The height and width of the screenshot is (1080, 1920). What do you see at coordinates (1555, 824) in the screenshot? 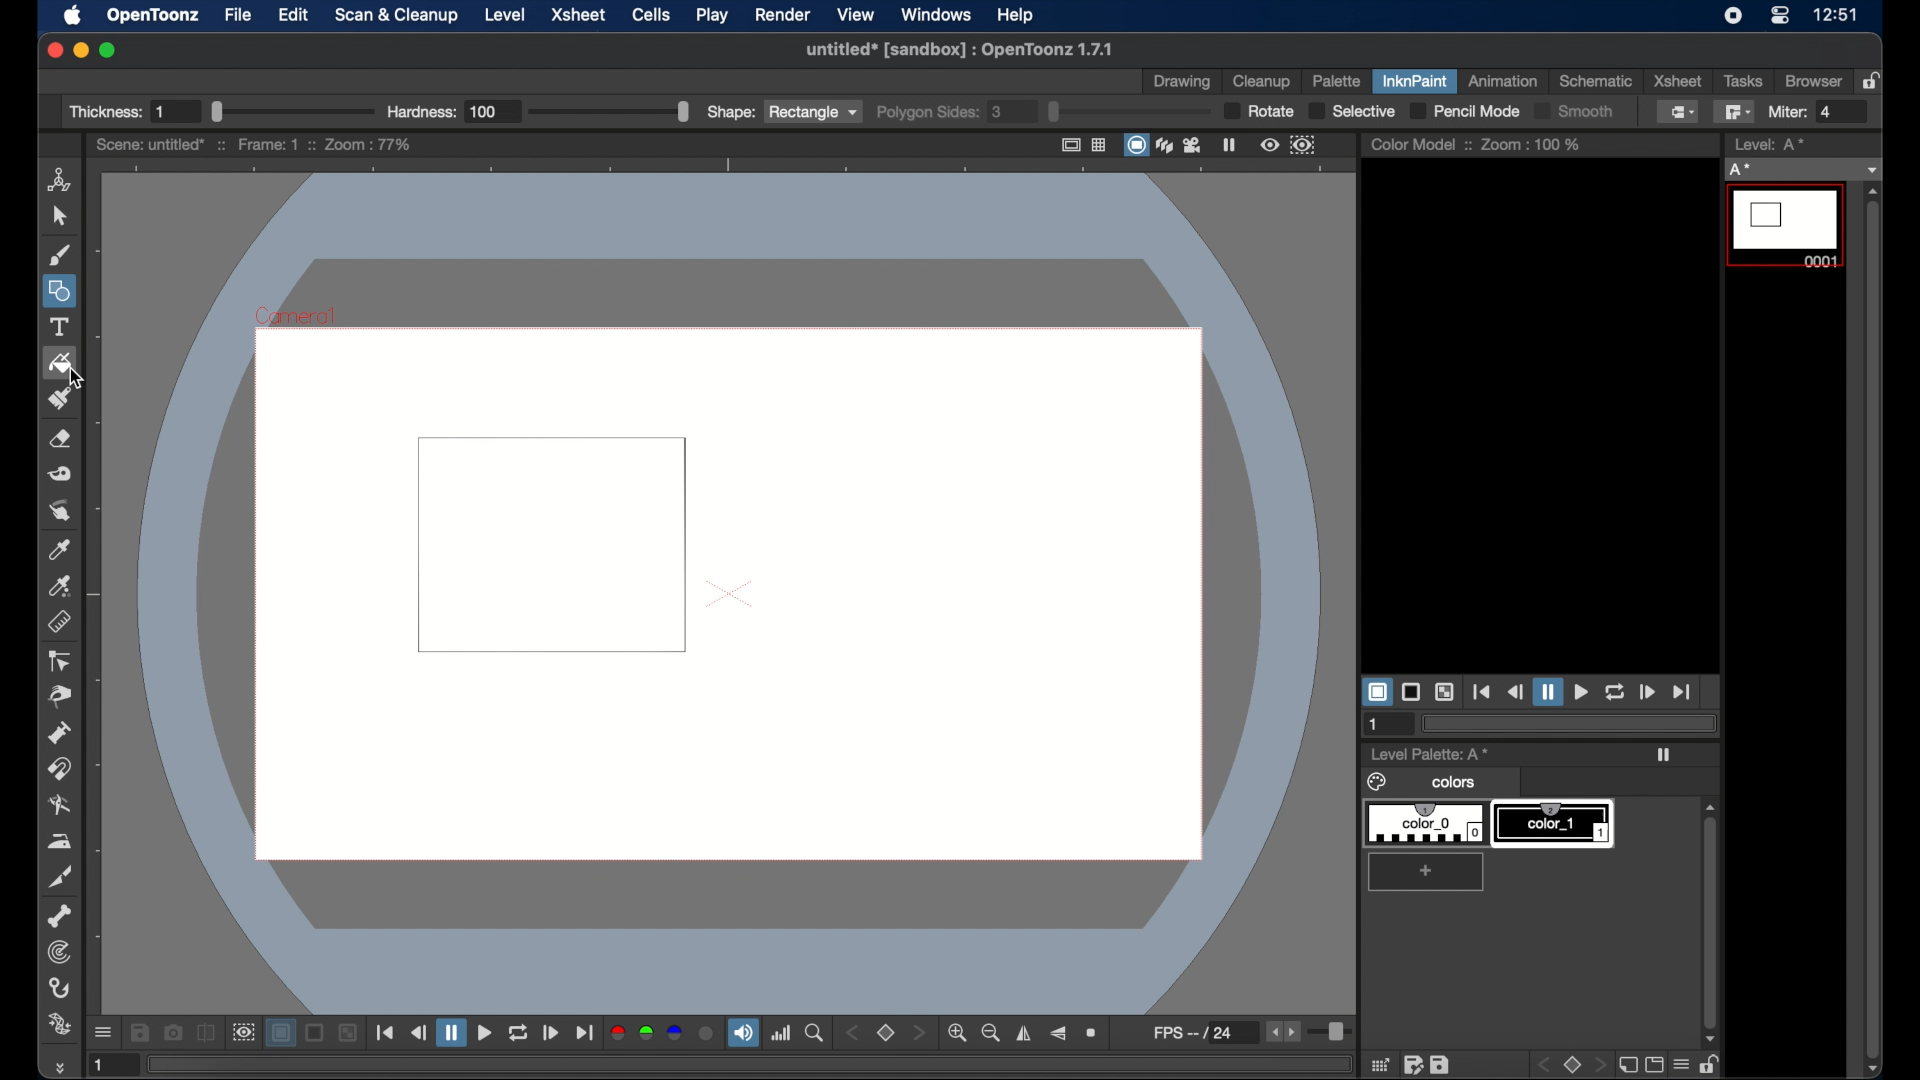
I see `color_1` at bounding box center [1555, 824].